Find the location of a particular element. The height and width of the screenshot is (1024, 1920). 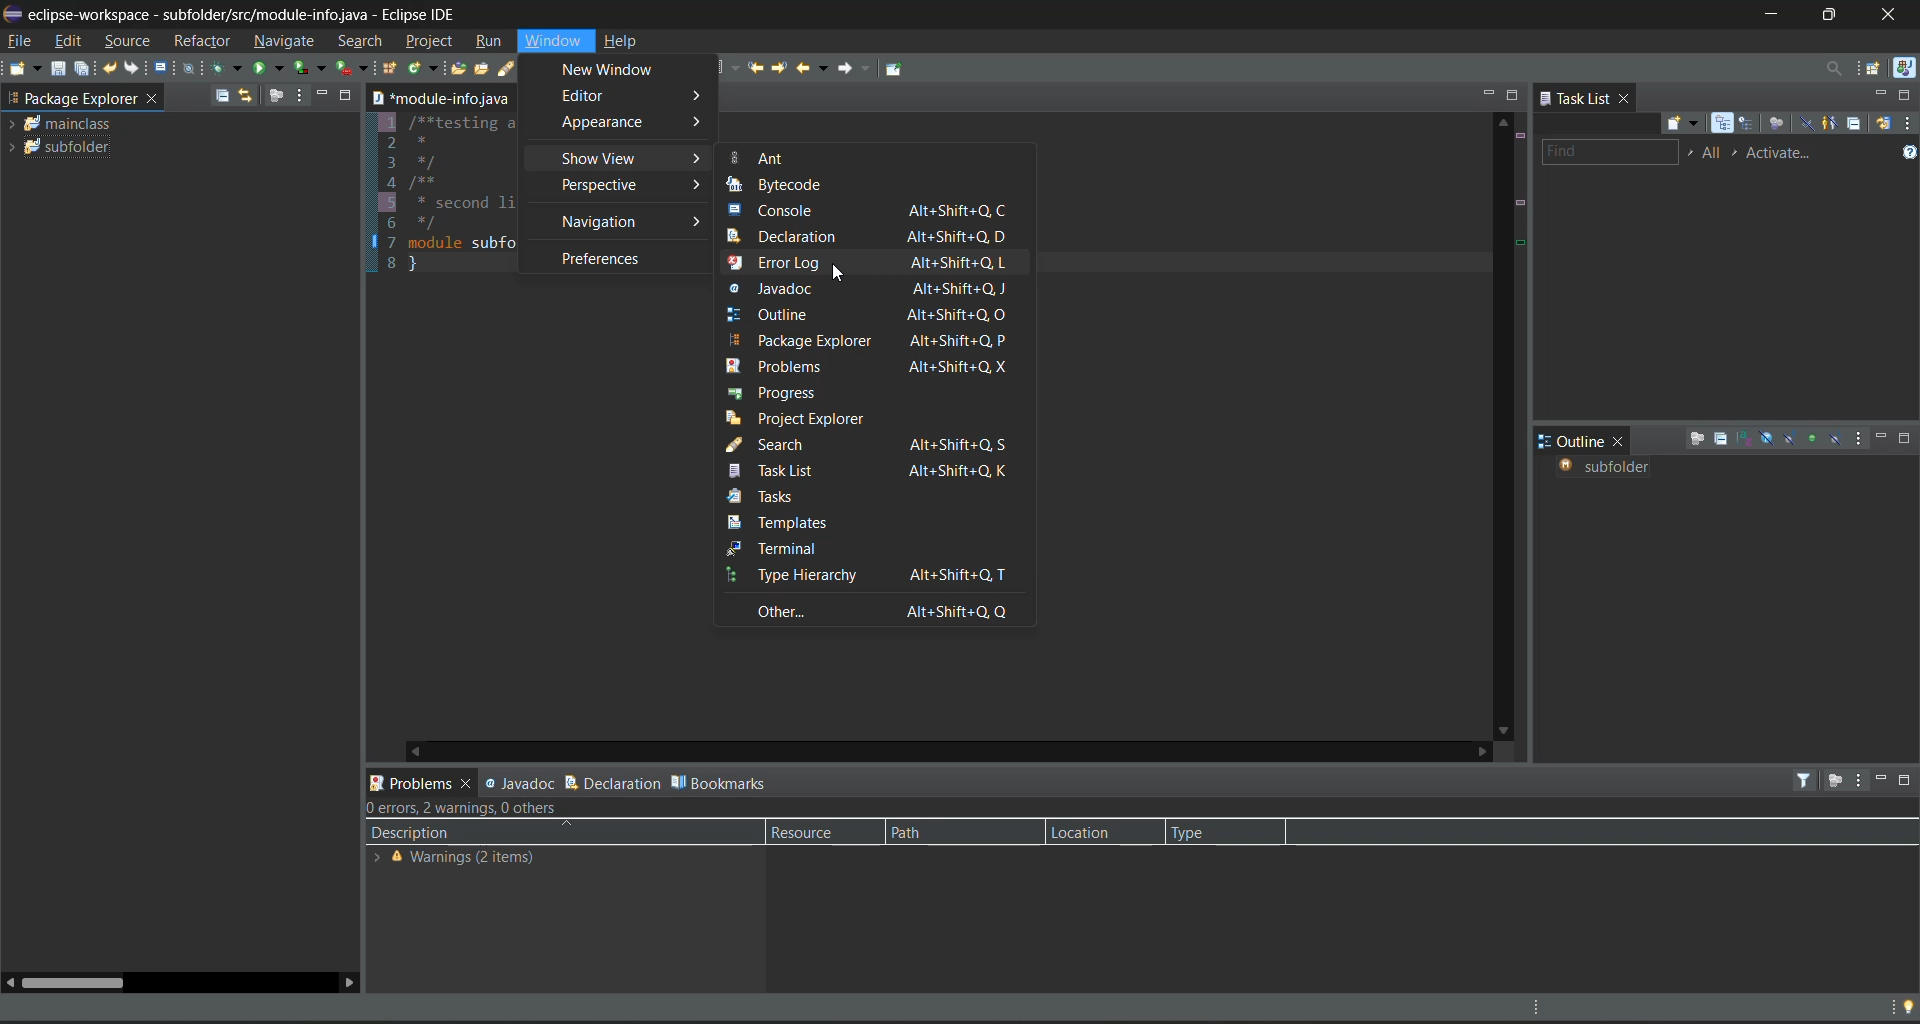

location is located at coordinates (1097, 831).